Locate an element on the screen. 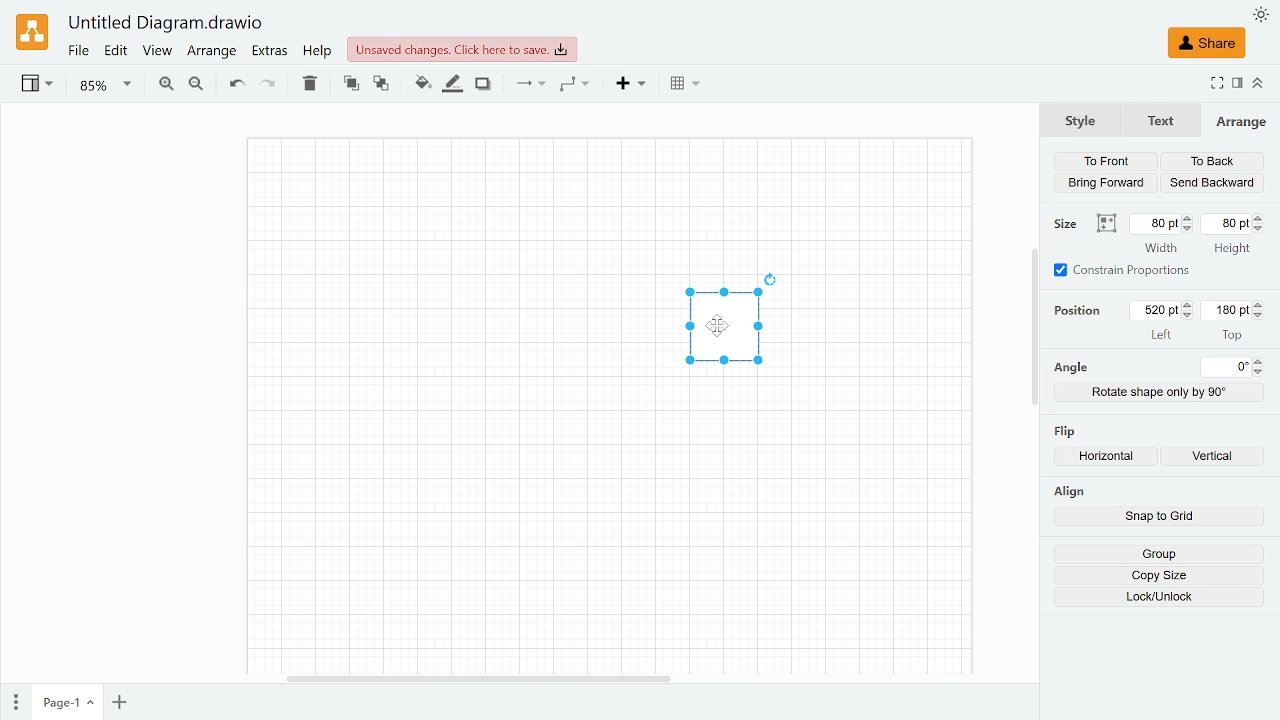 This screenshot has height=720, width=1280. Current zoom is located at coordinates (106, 85).